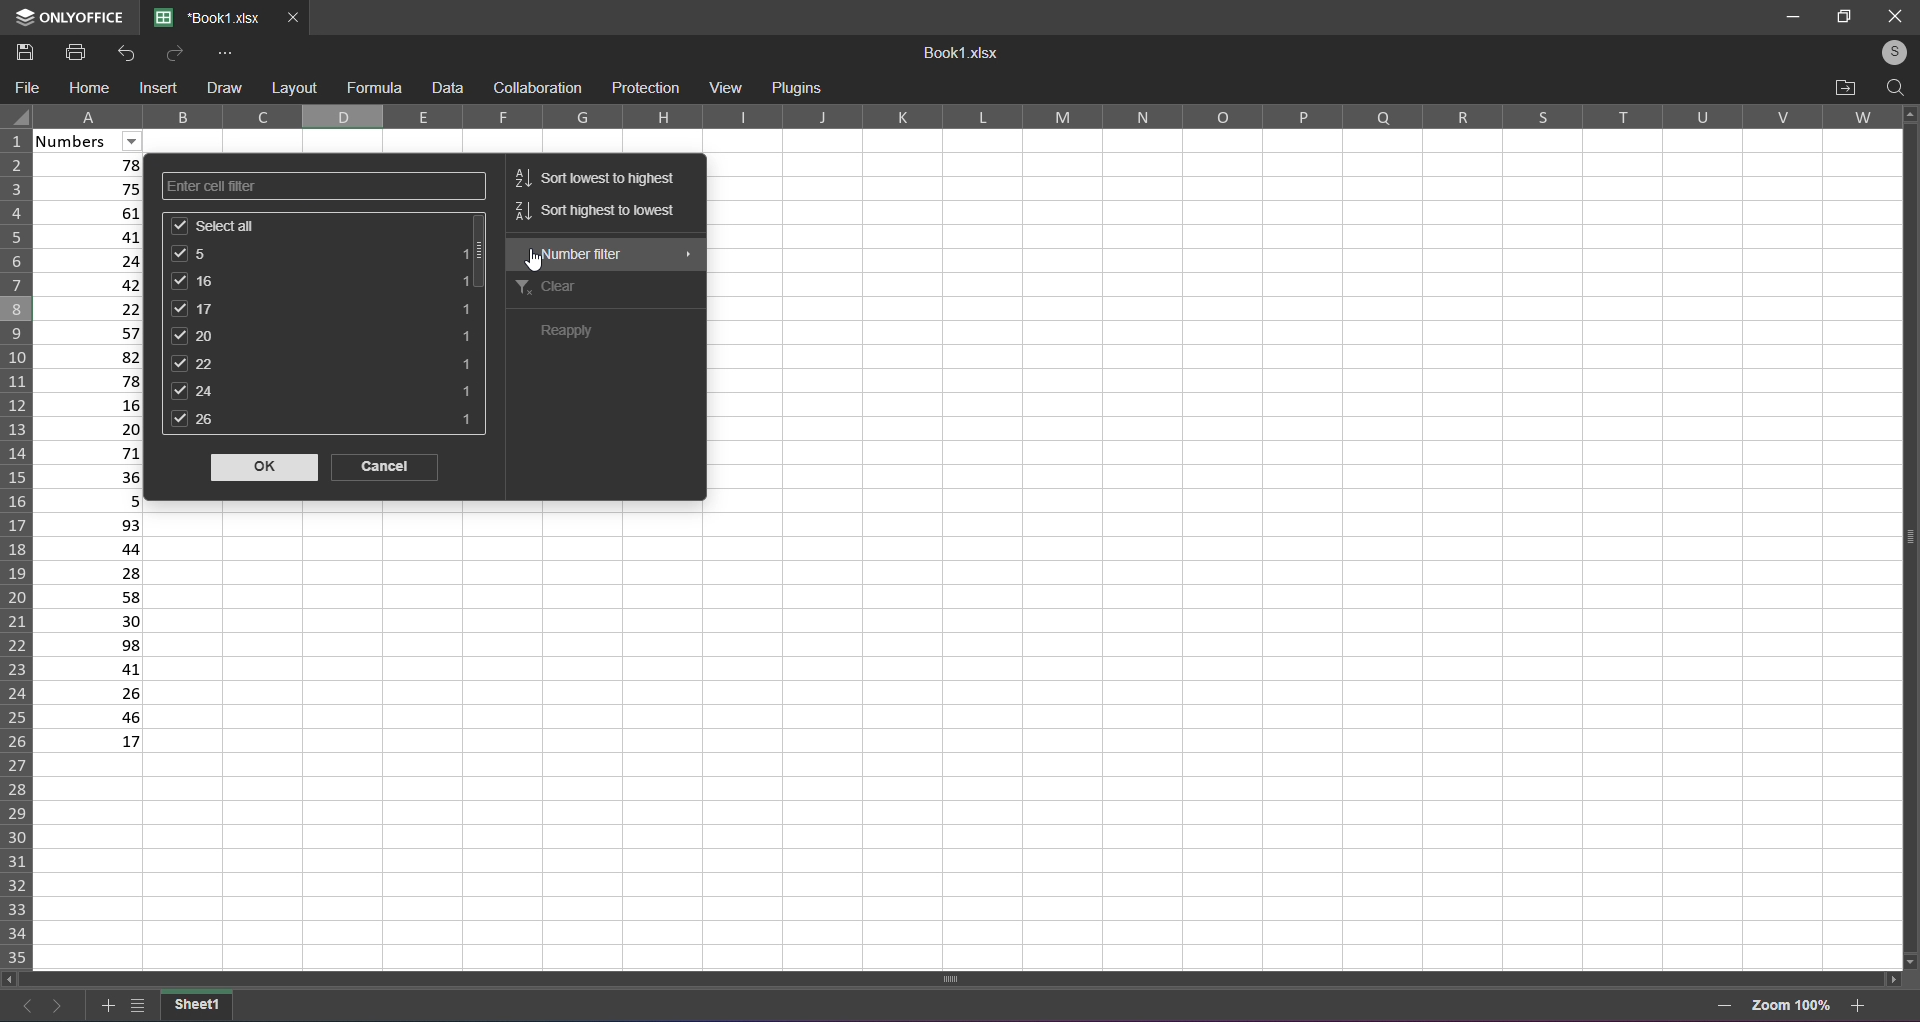 This screenshot has height=1022, width=1920. Describe the element at coordinates (797, 89) in the screenshot. I see `plugins` at that location.